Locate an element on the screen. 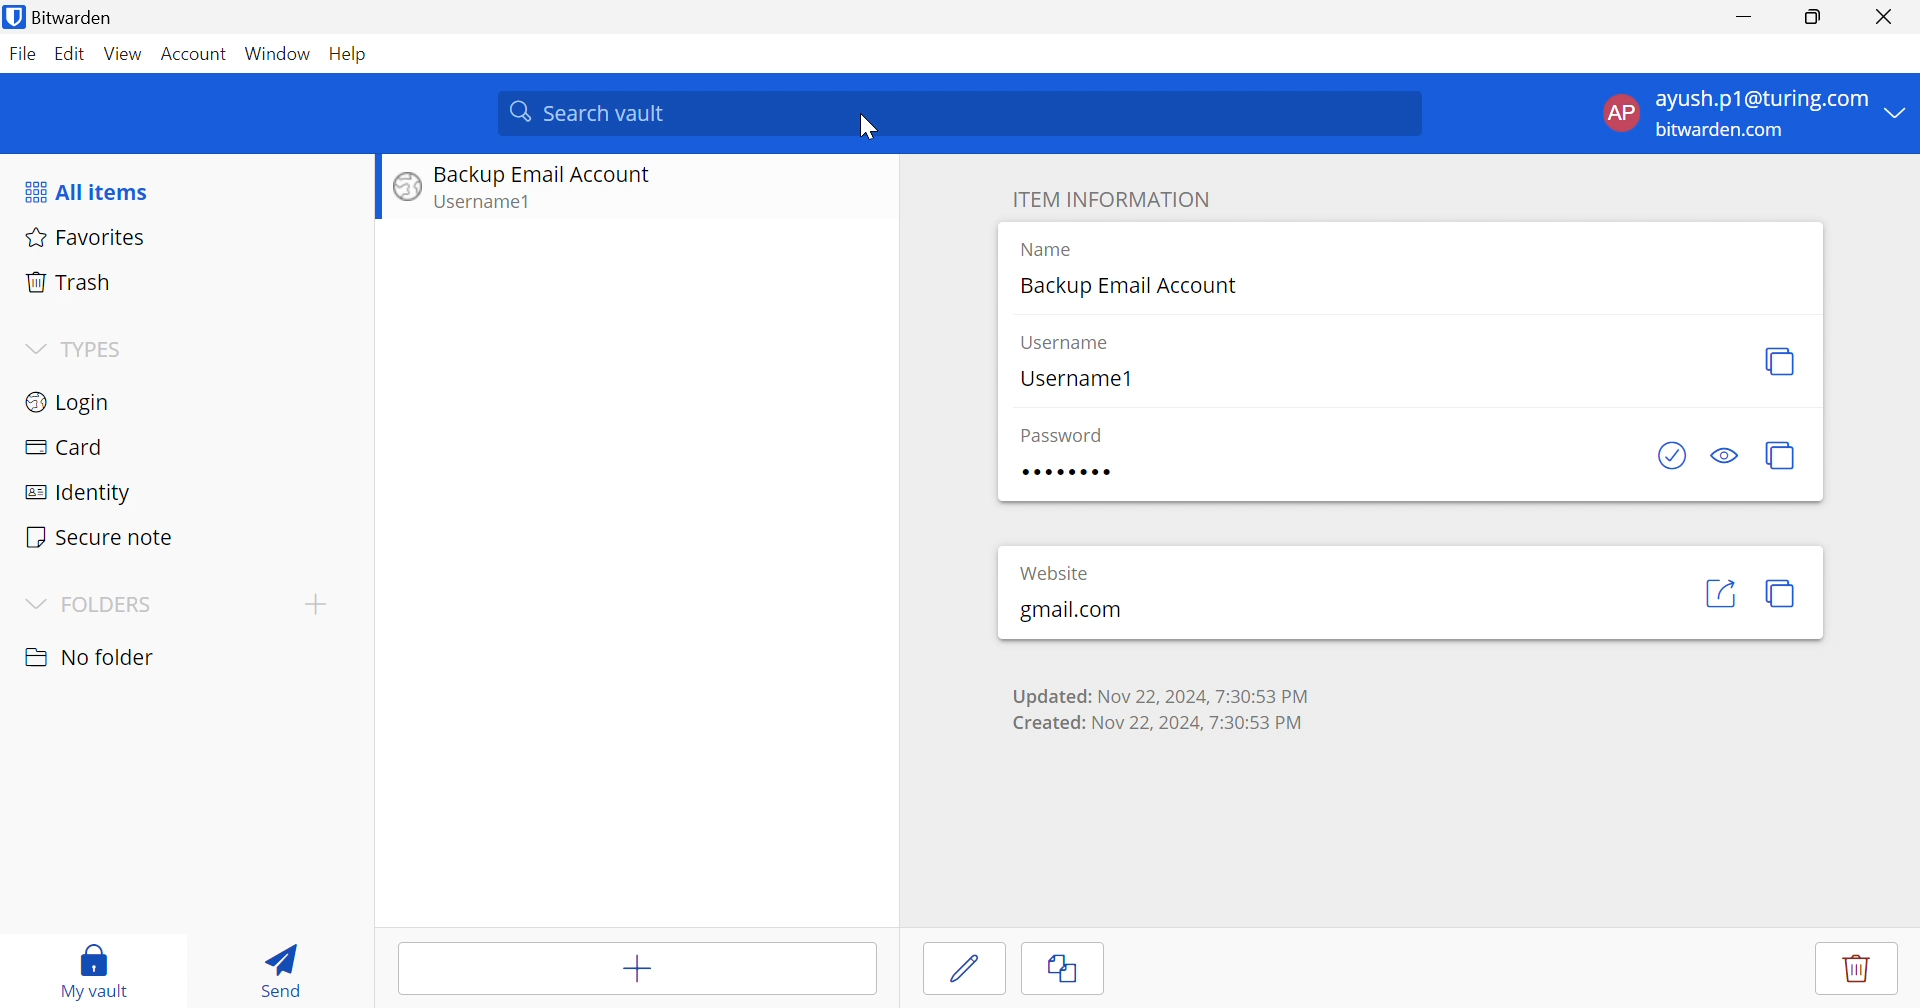 This screenshot has width=1920, height=1008. Identity is located at coordinates (71, 495).